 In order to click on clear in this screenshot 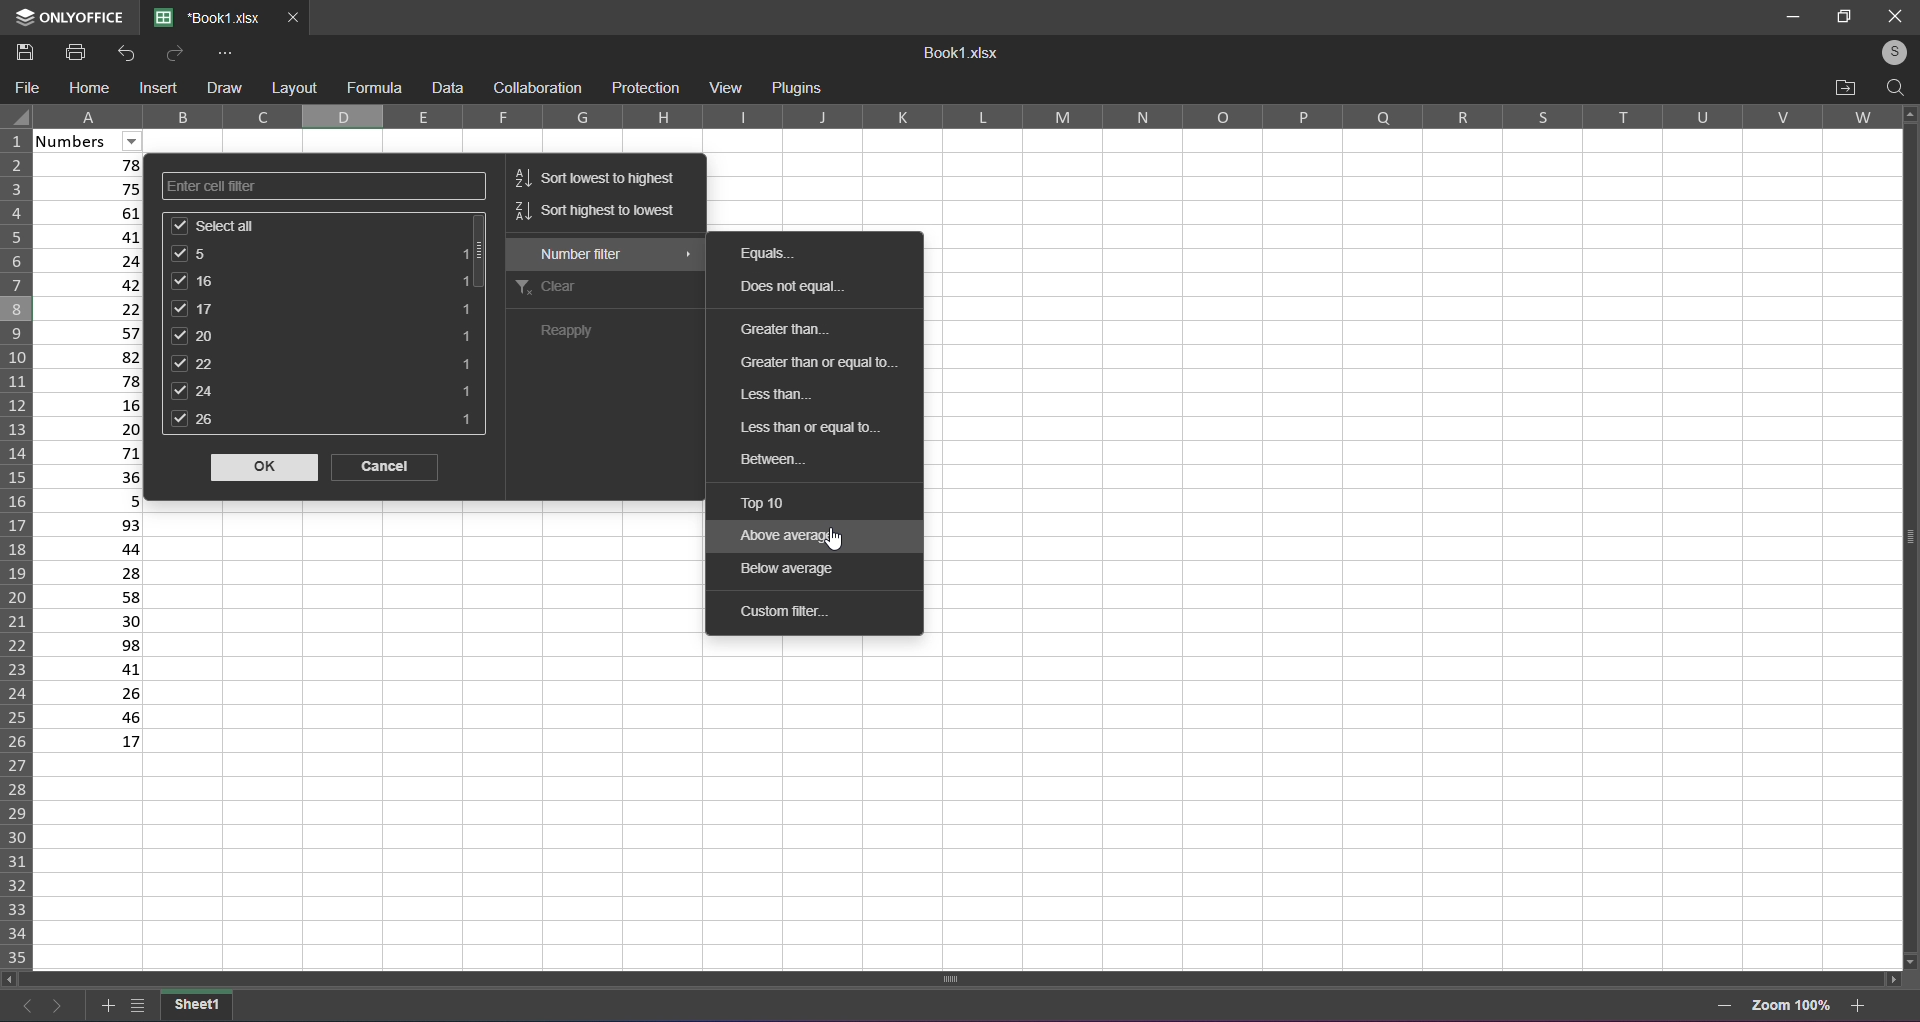, I will do `click(598, 289)`.